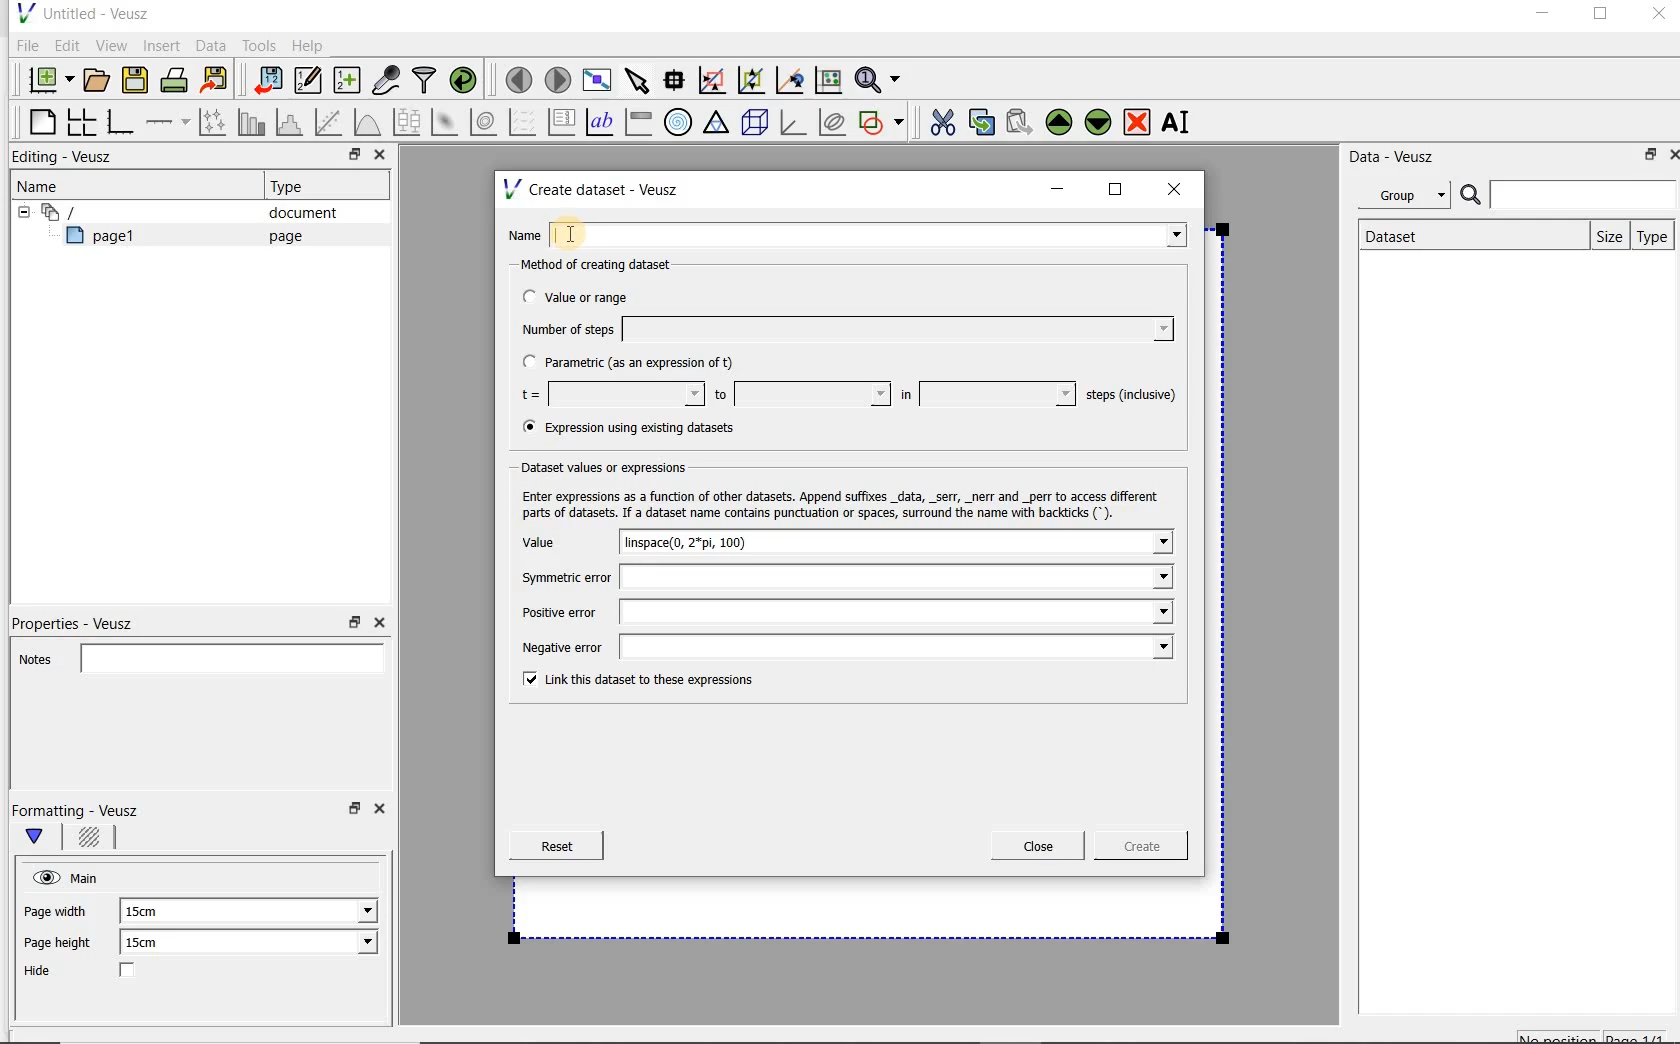  I want to click on Name, so click(44, 185).